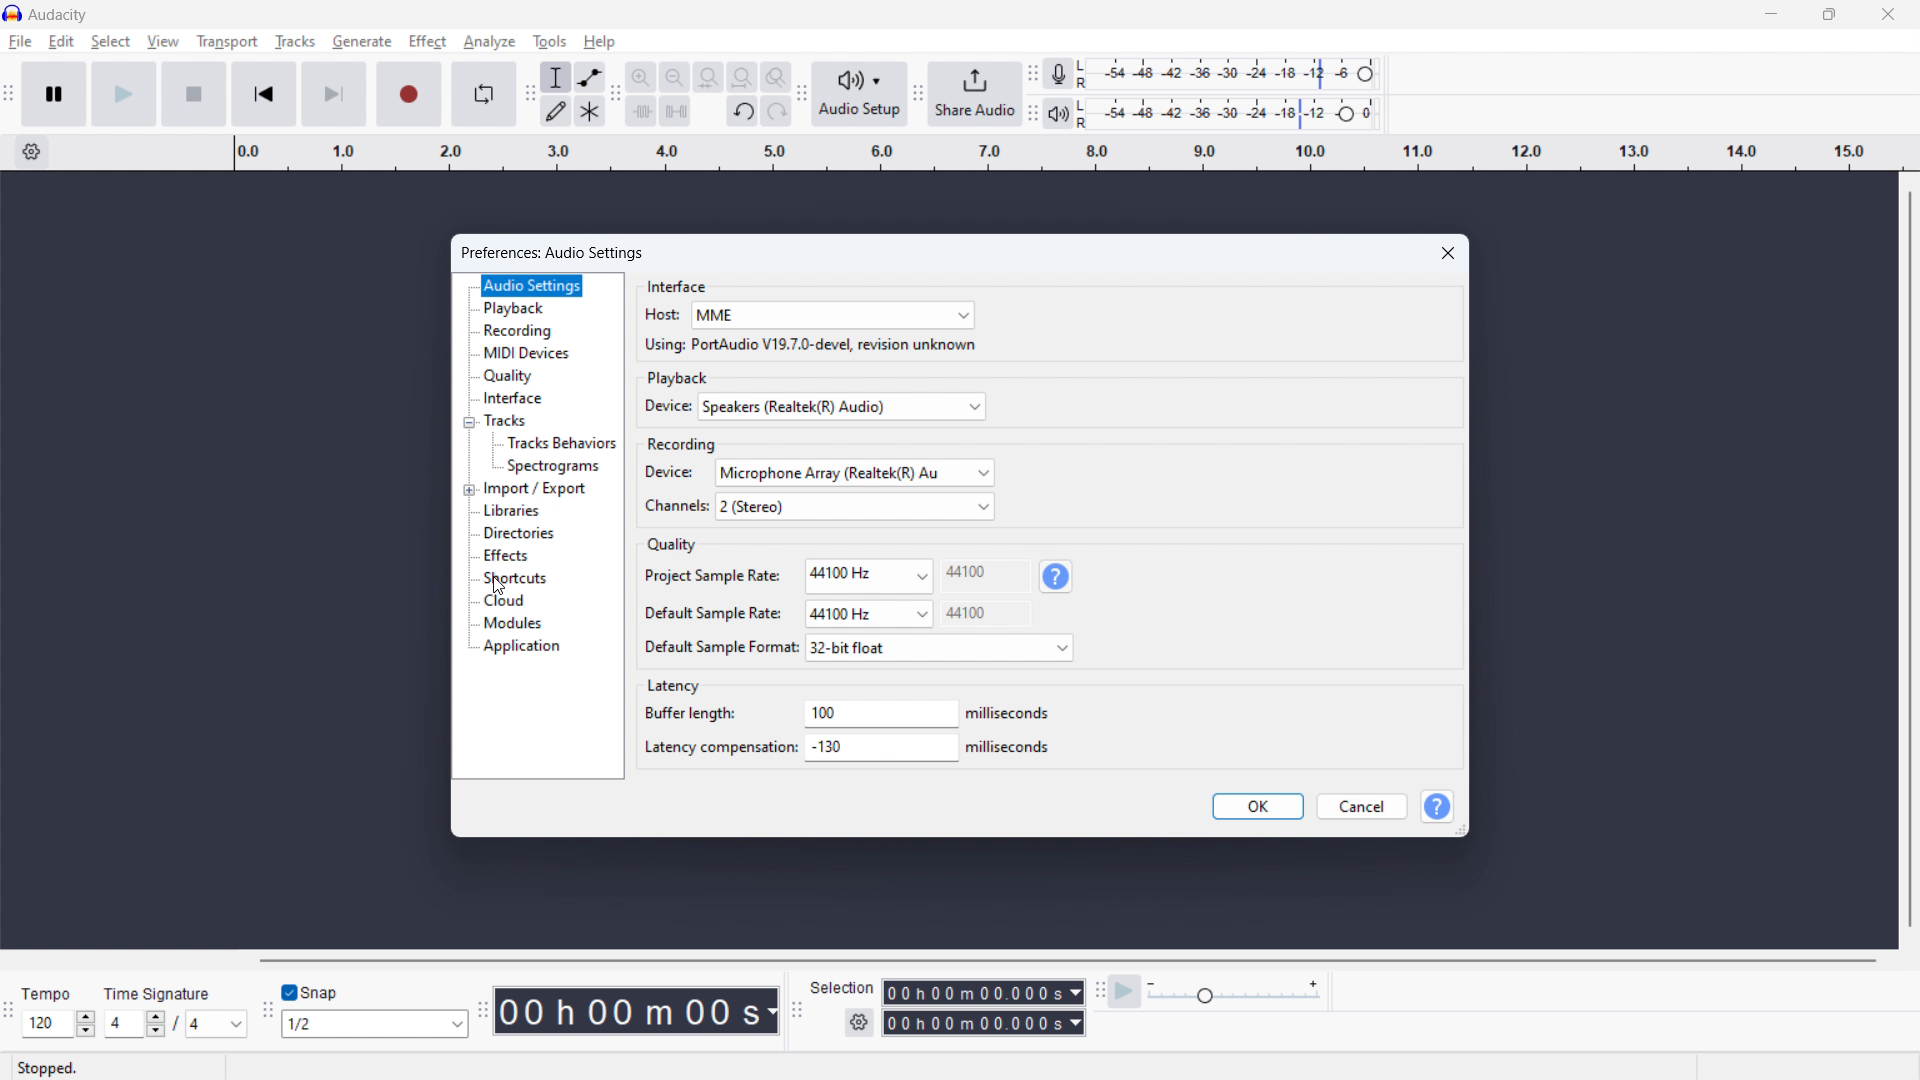 This screenshot has width=1920, height=1080. What do you see at coordinates (1448, 254) in the screenshot?
I see `close` at bounding box center [1448, 254].